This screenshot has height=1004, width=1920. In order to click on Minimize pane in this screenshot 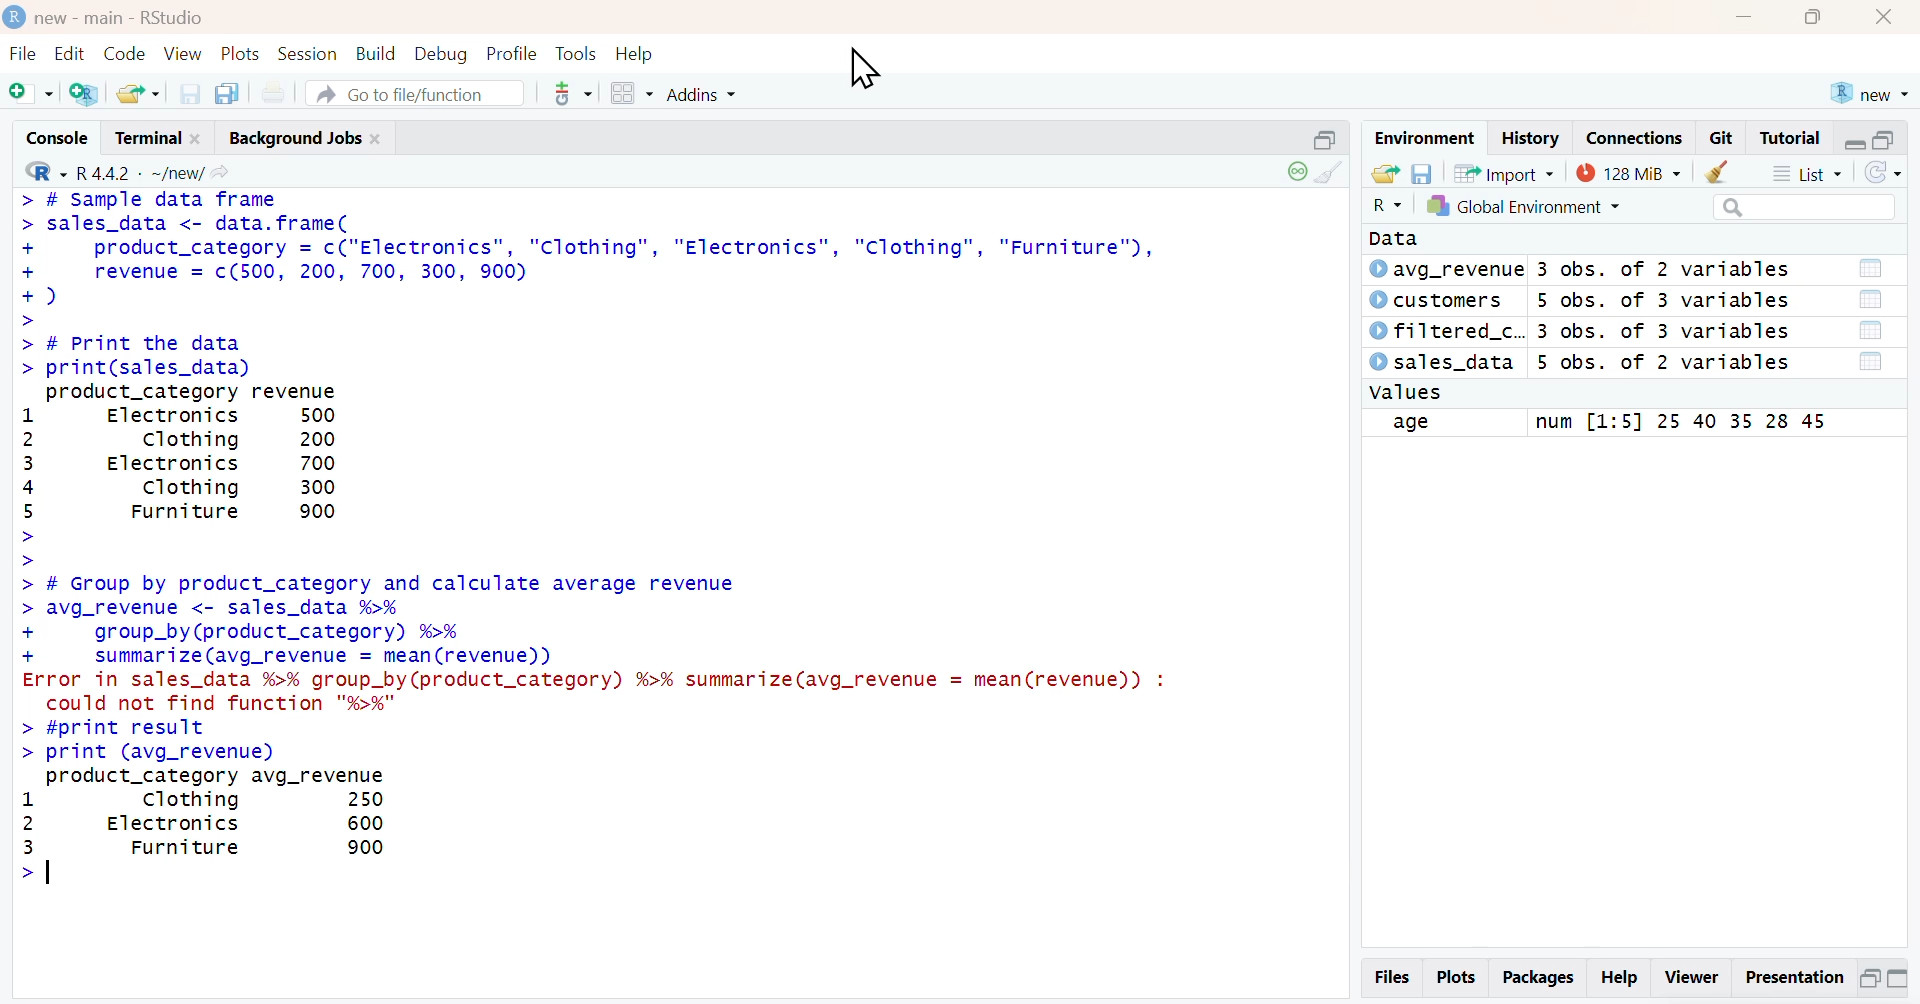, I will do `click(1869, 982)`.